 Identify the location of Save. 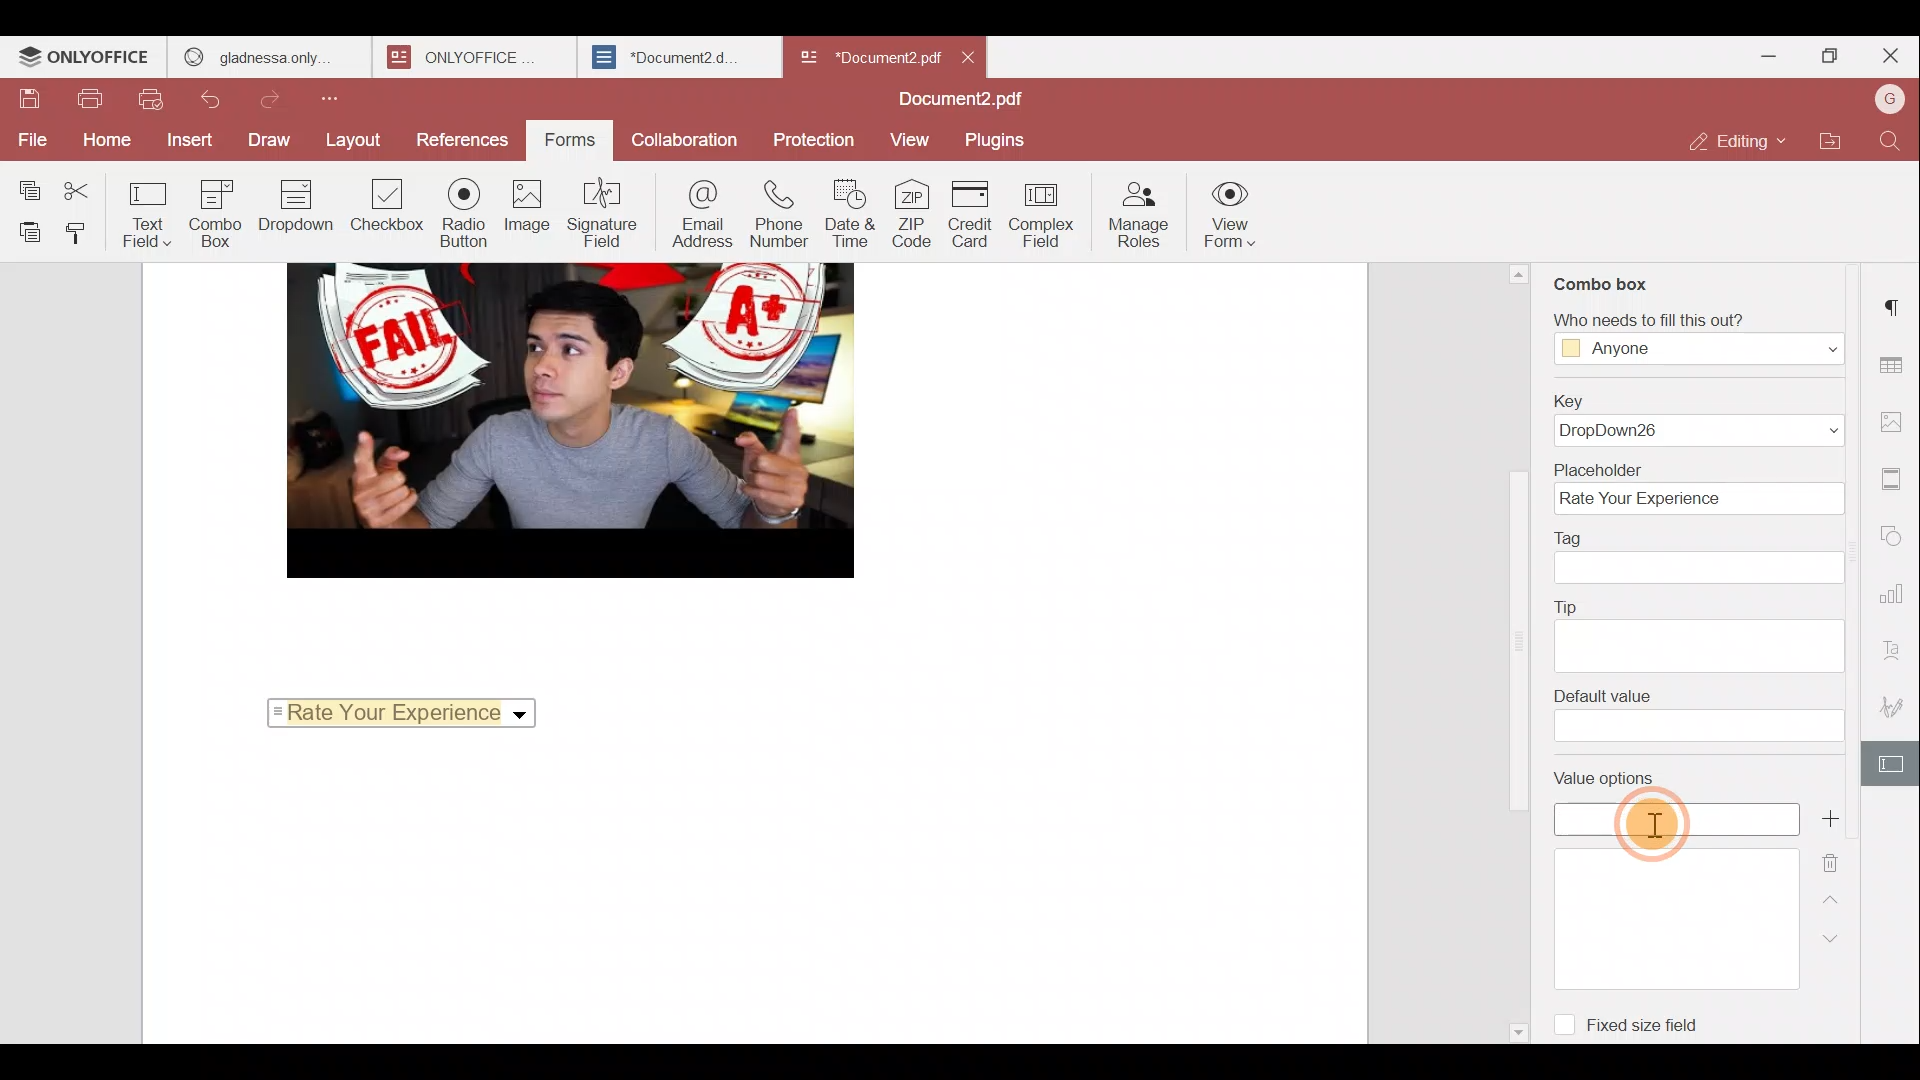
(30, 100).